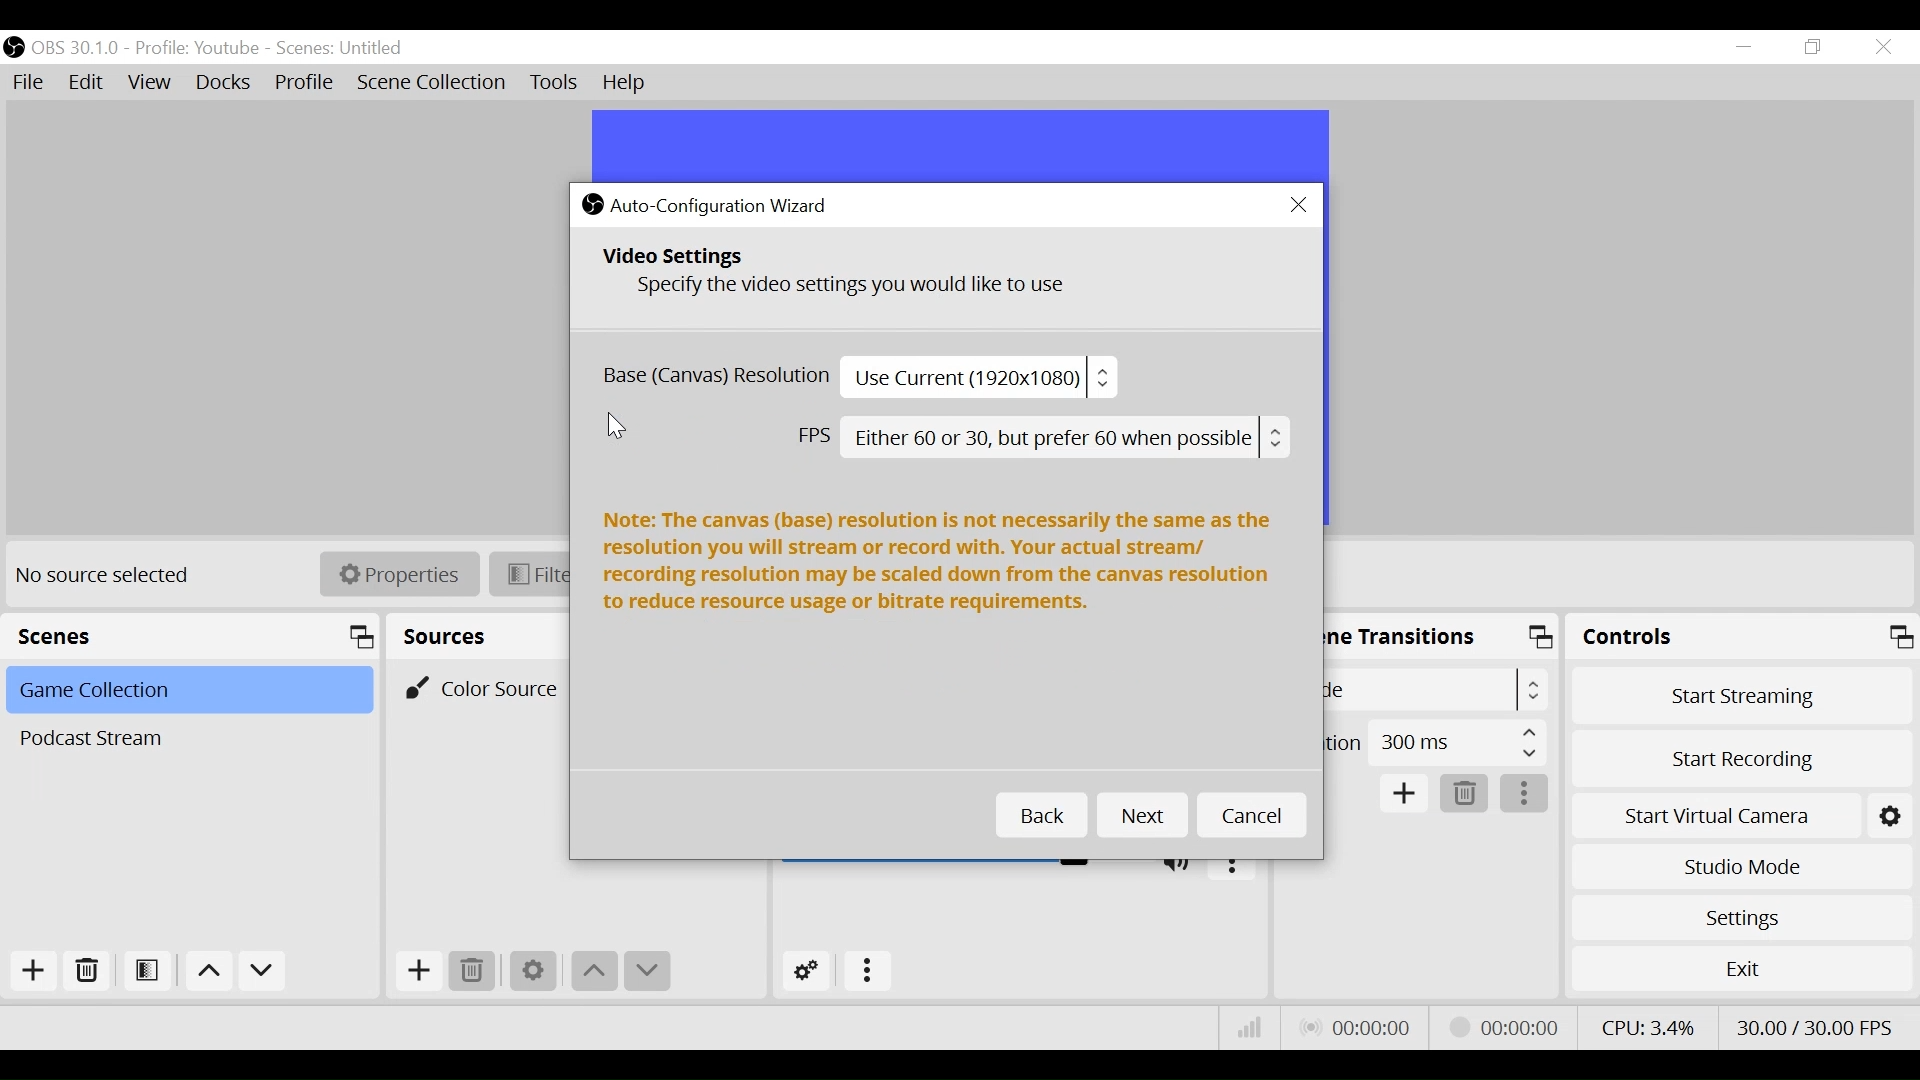  What do you see at coordinates (110, 578) in the screenshot?
I see `No source Selected` at bounding box center [110, 578].